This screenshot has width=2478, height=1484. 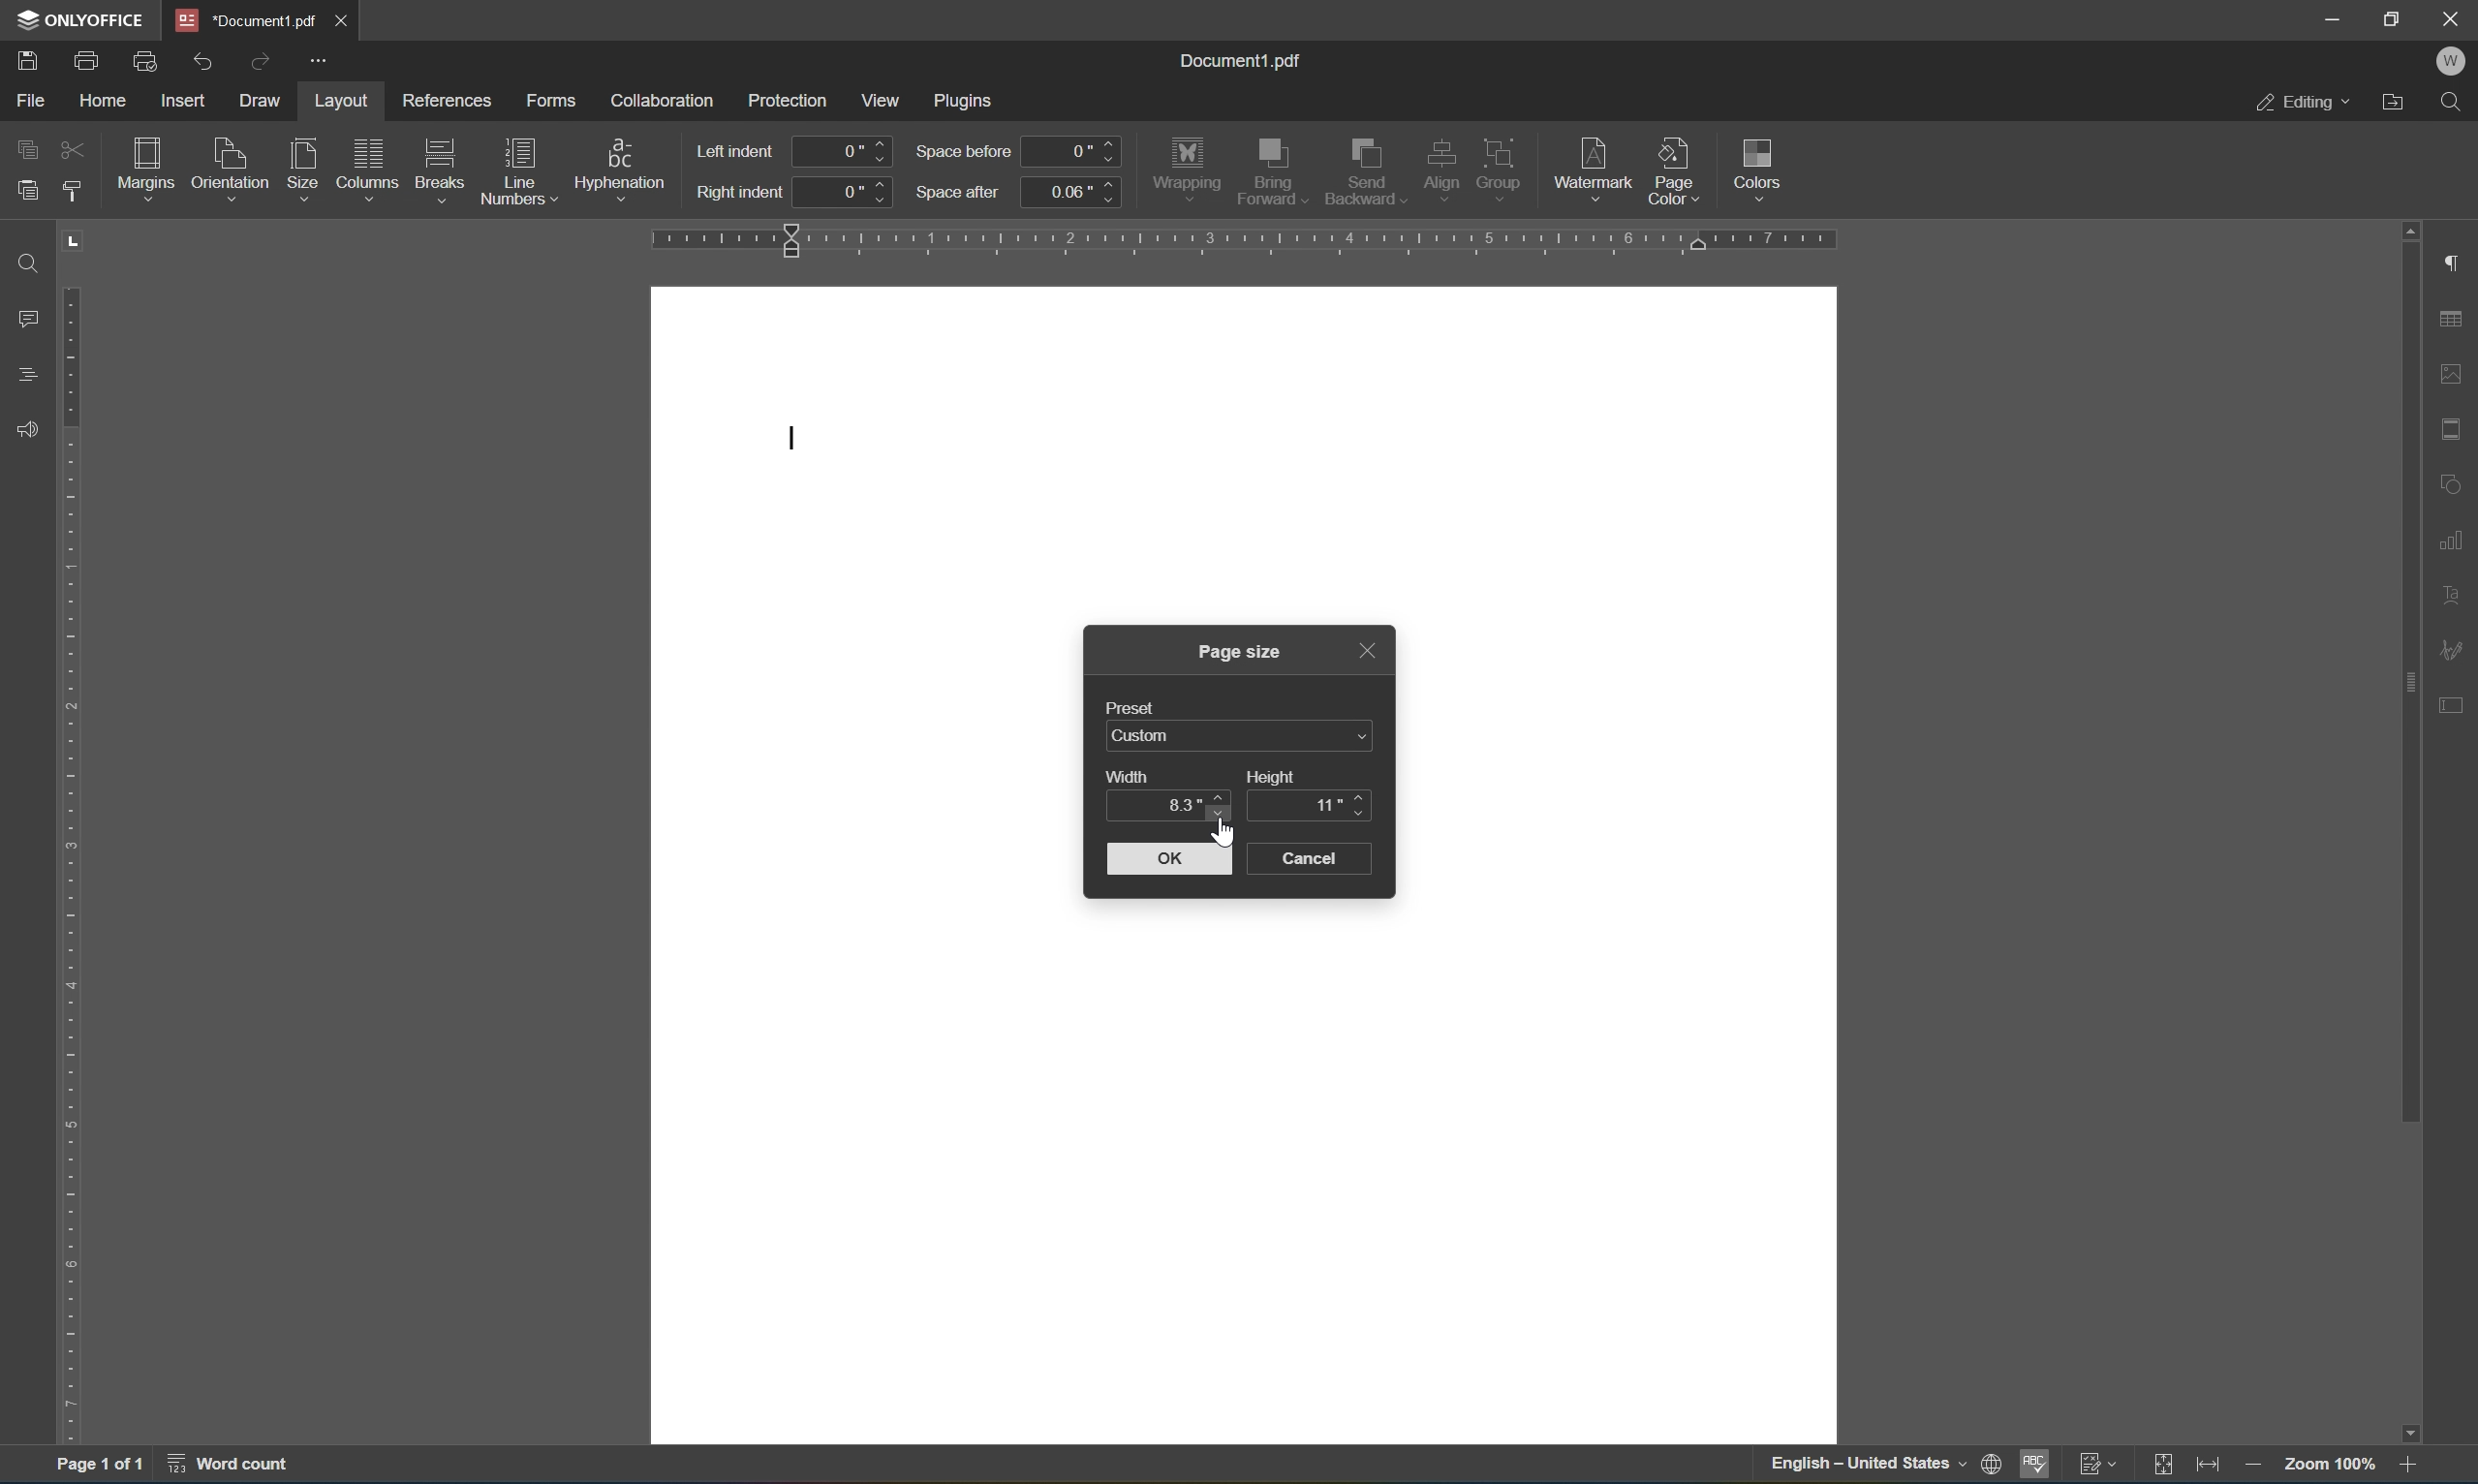 I want to click on text art settings, so click(x=2456, y=591).